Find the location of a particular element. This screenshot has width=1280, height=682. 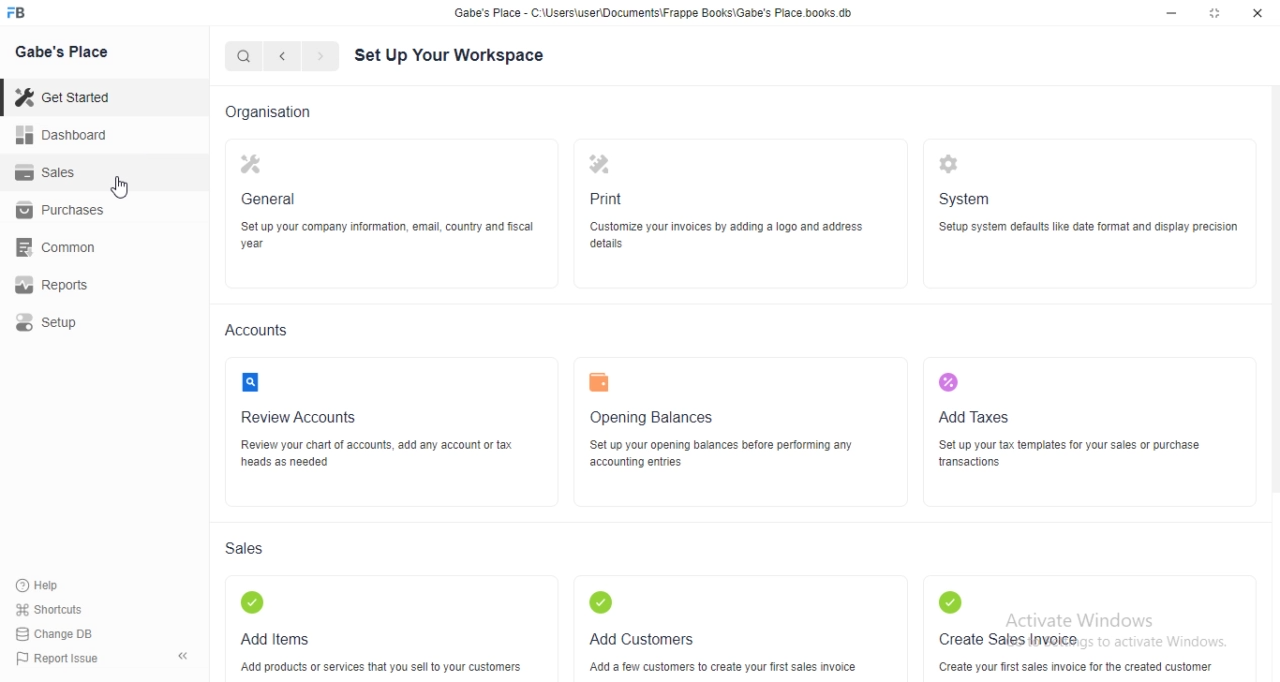

Sales is located at coordinates (271, 551).